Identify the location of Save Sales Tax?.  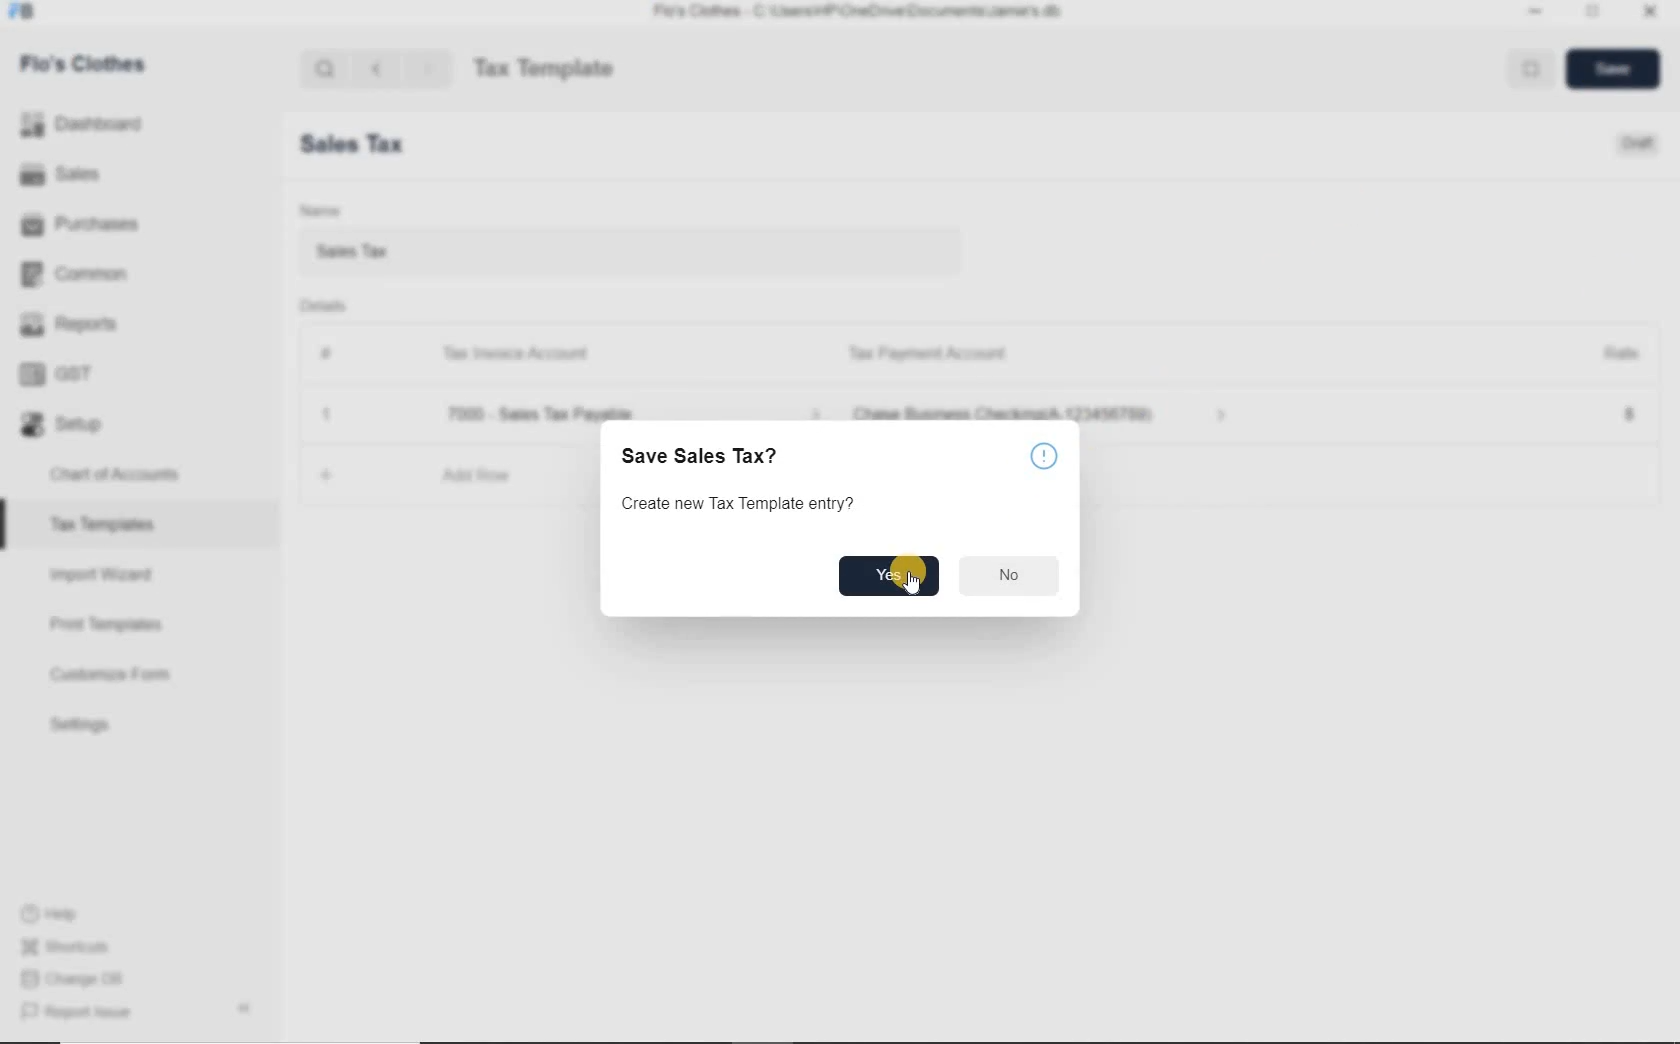
(702, 456).